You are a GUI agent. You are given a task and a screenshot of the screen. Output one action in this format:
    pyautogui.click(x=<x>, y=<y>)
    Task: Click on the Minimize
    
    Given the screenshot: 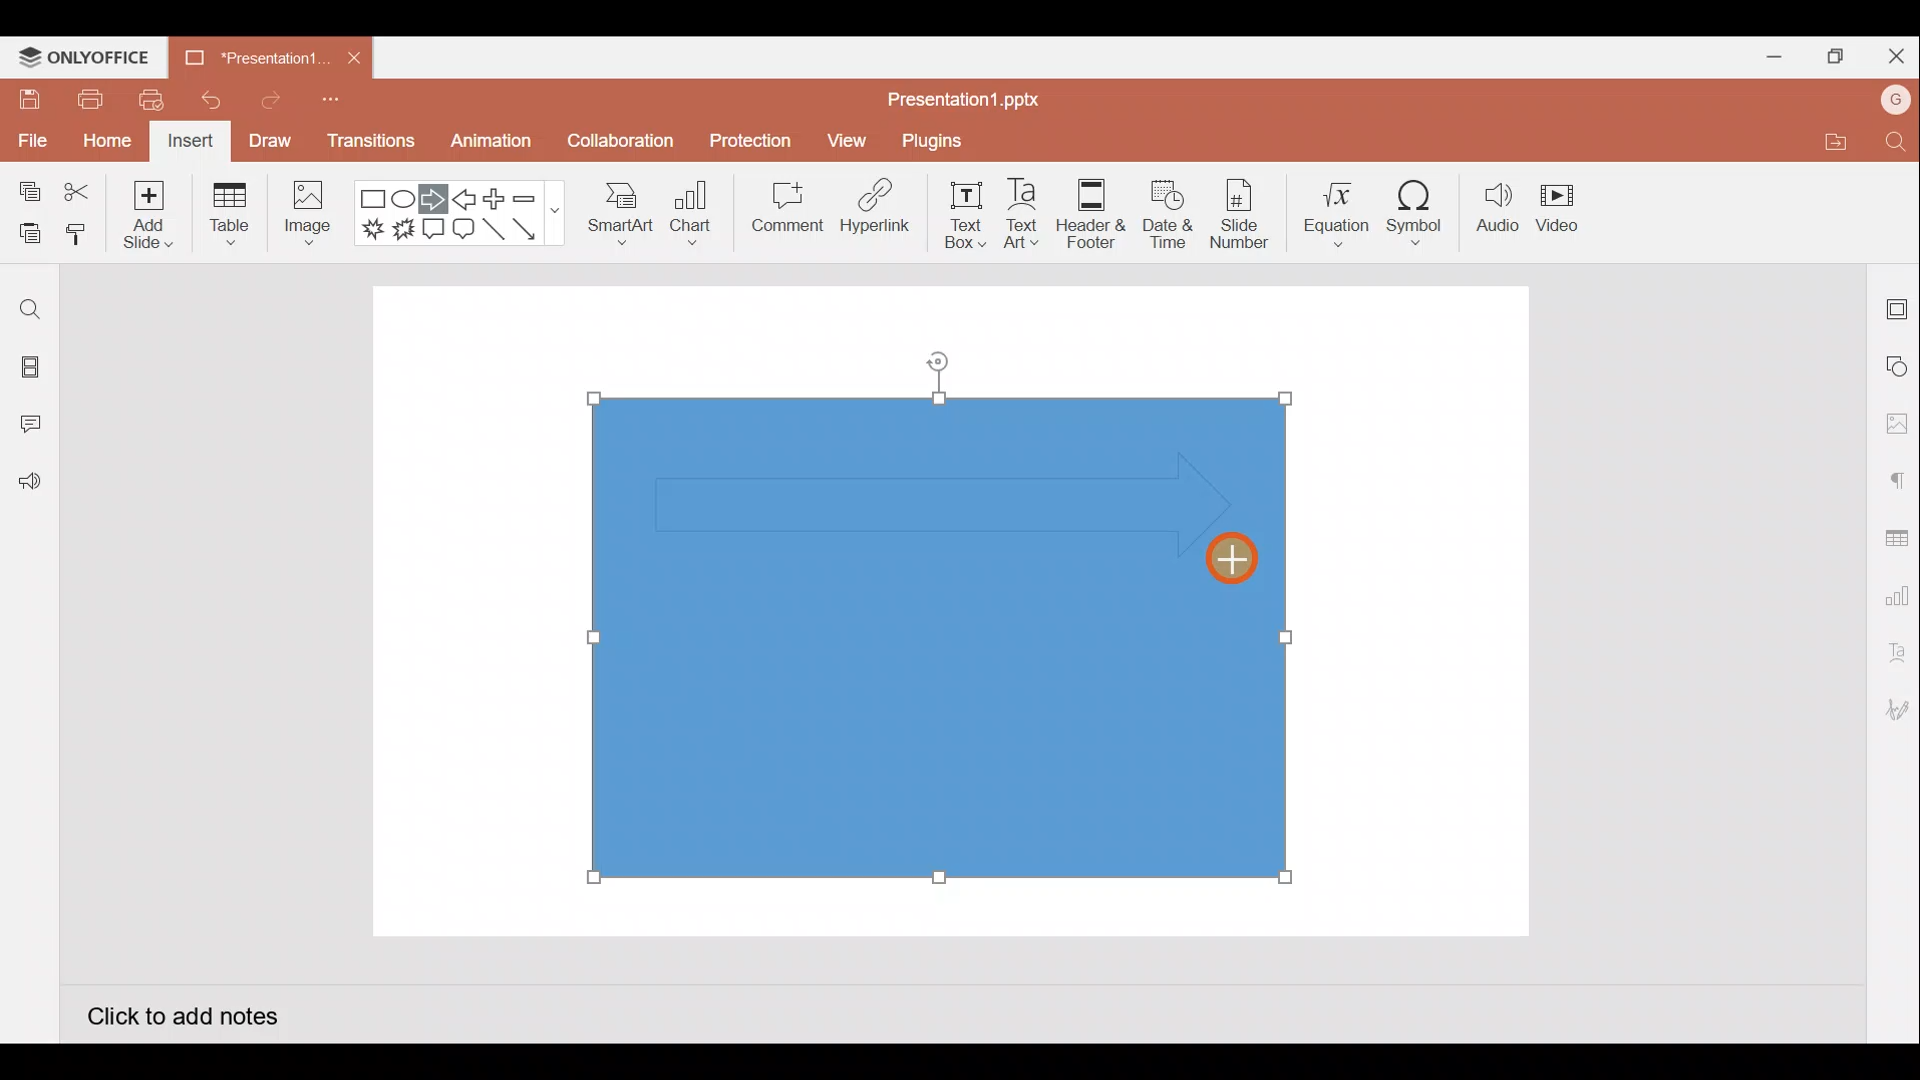 What is the action you would take?
    pyautogui.click(x=1766, y=53)
    